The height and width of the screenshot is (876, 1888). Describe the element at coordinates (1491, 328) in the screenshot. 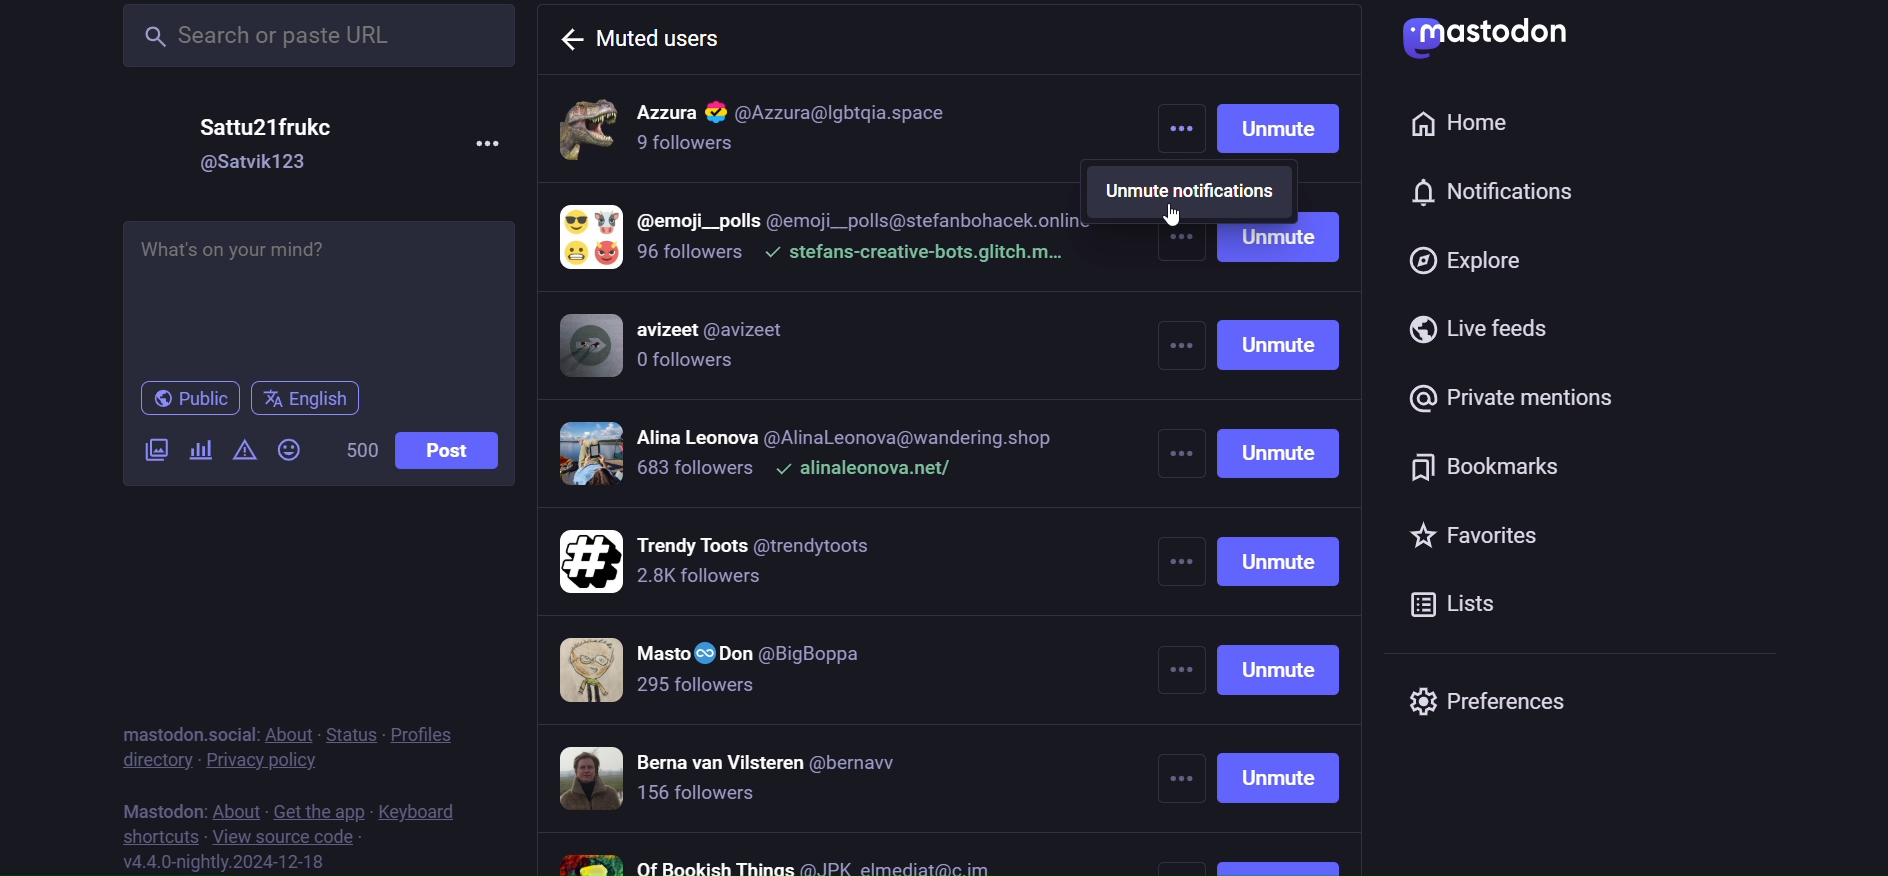

I see `live feed` at that location.